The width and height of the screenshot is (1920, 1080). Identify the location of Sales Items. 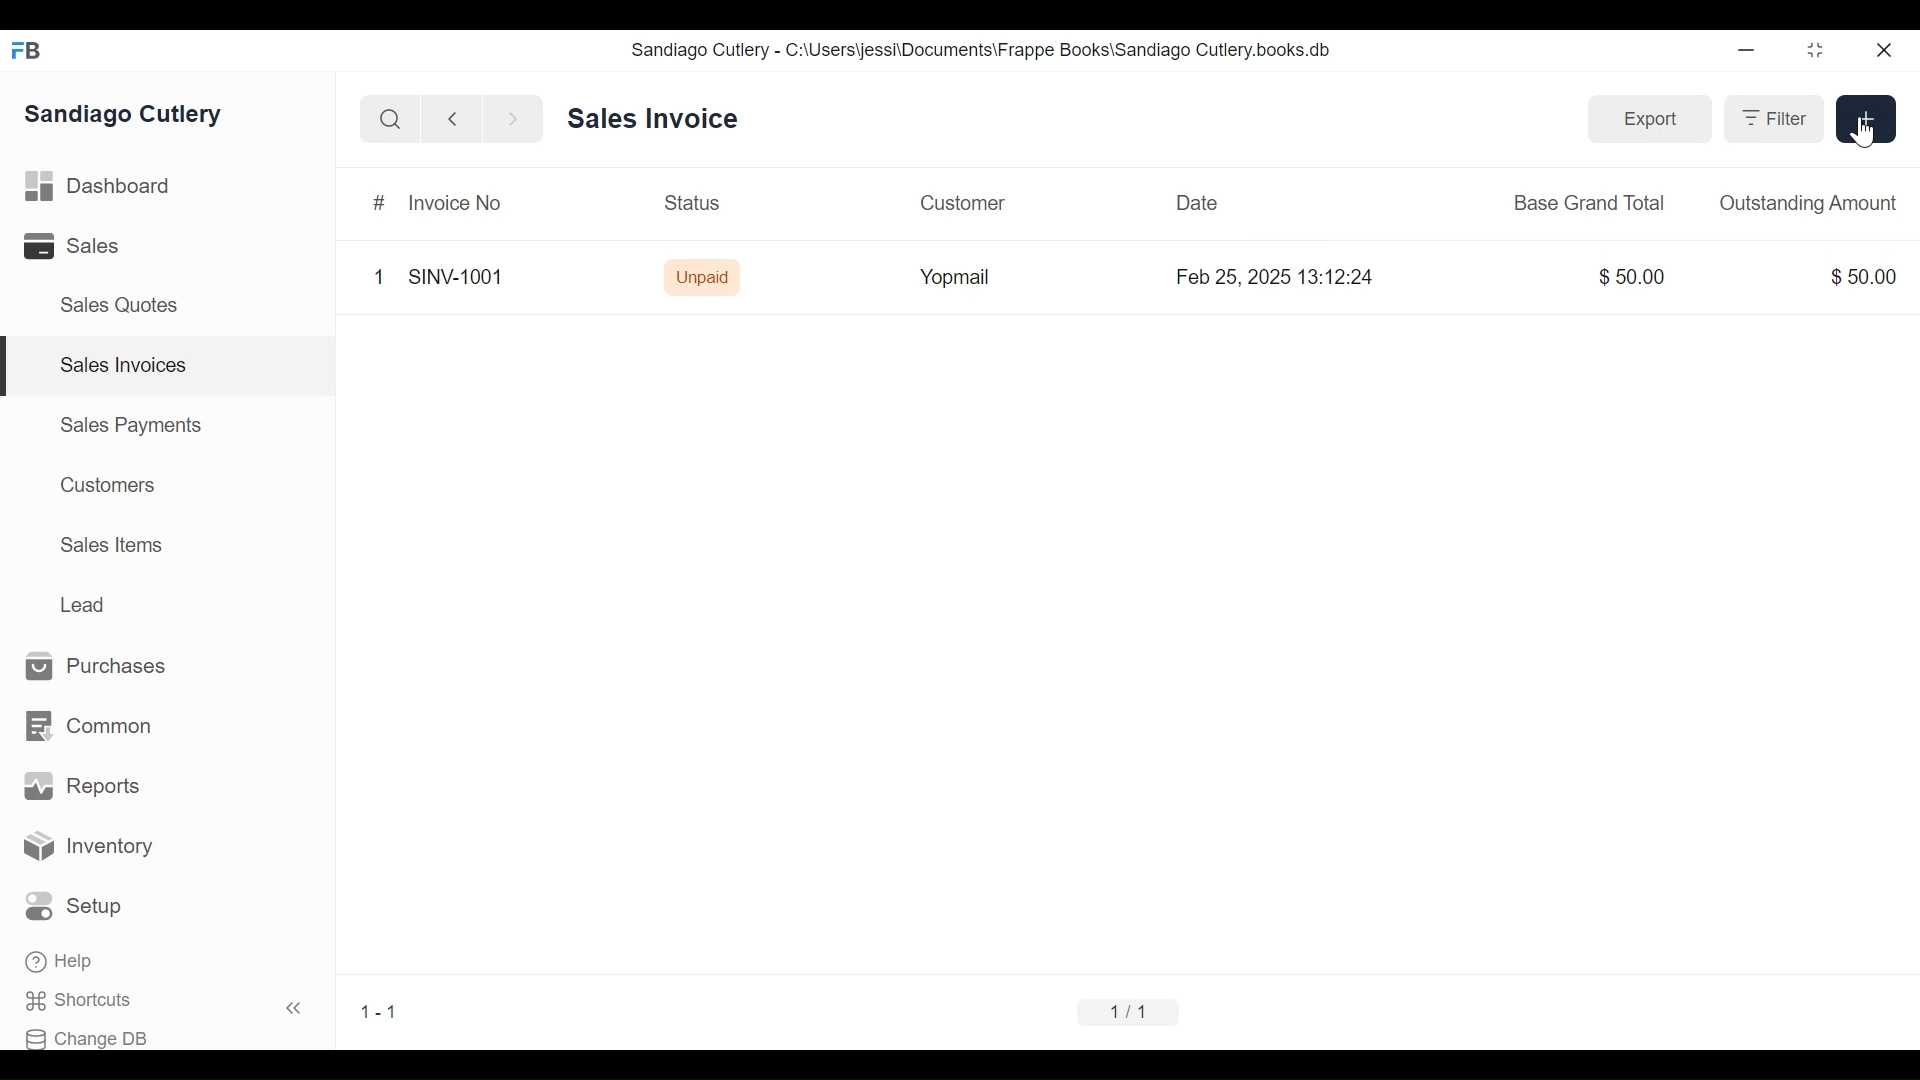
(111, 543).